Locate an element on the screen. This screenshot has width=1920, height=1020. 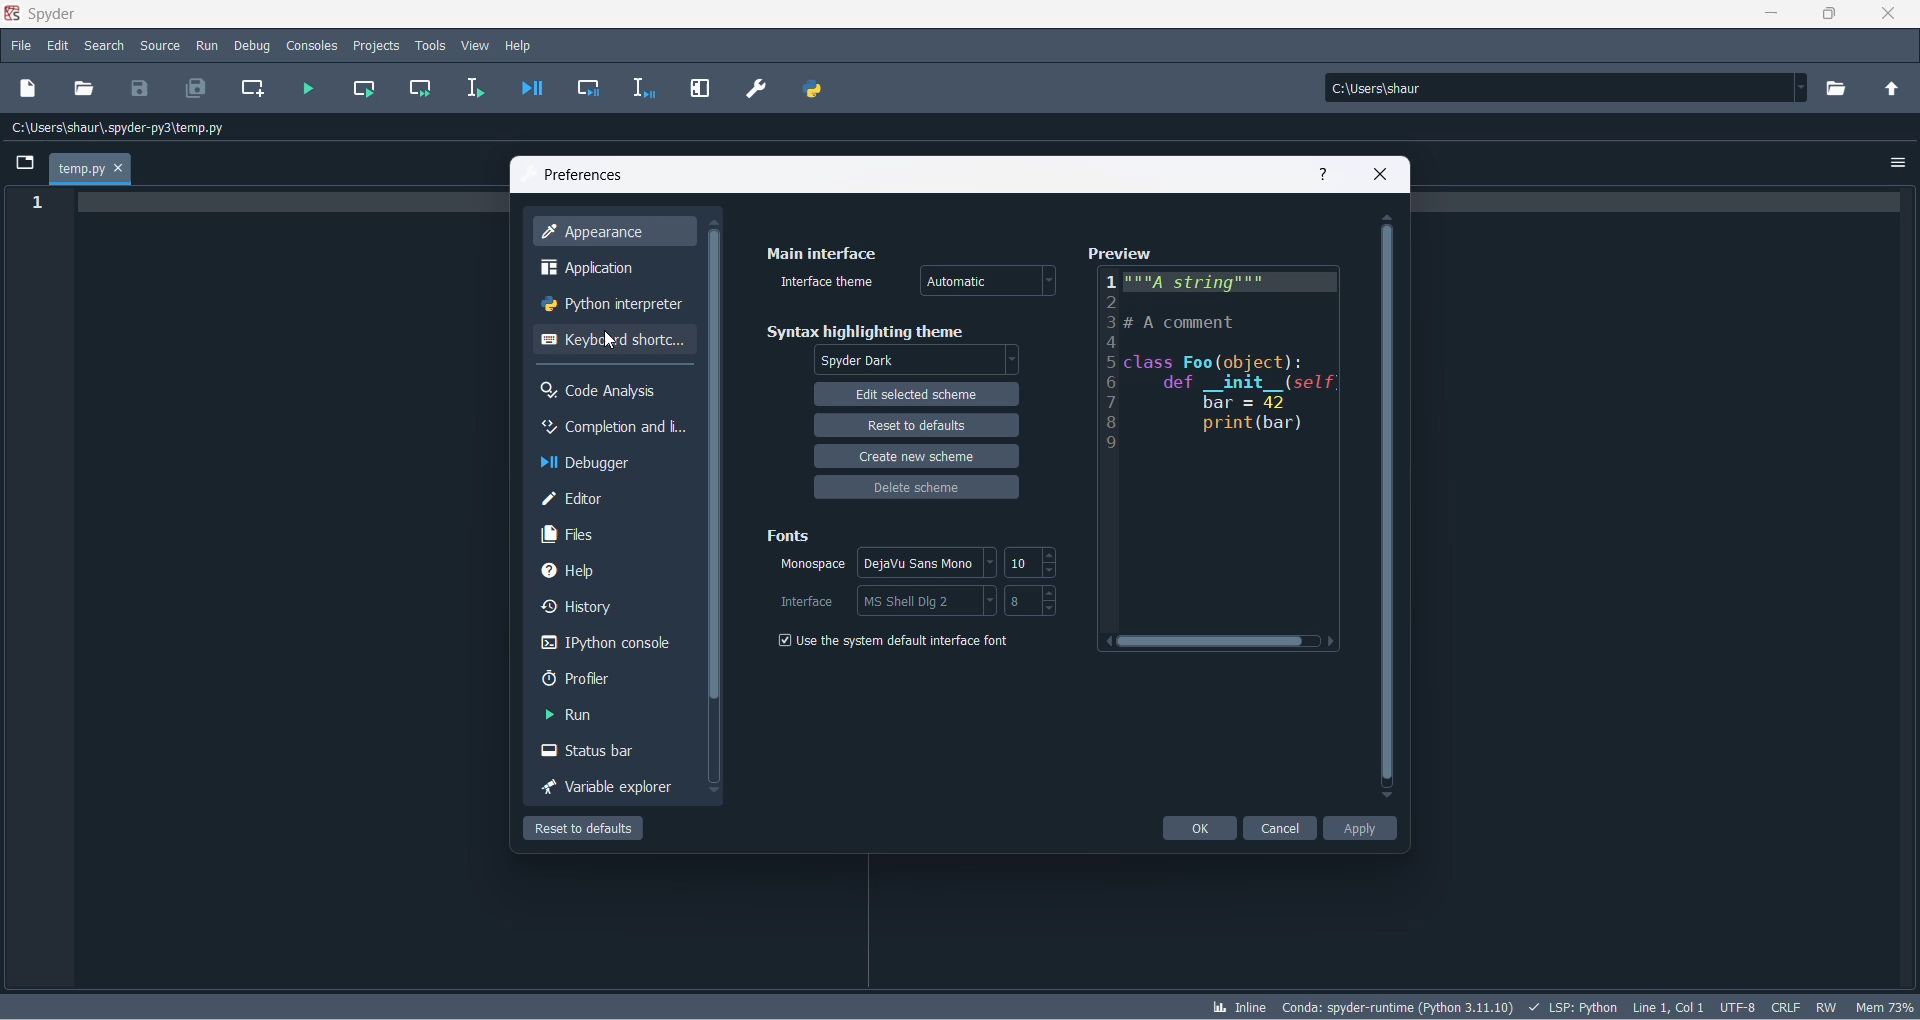
search is located at coordinates (104, 44).